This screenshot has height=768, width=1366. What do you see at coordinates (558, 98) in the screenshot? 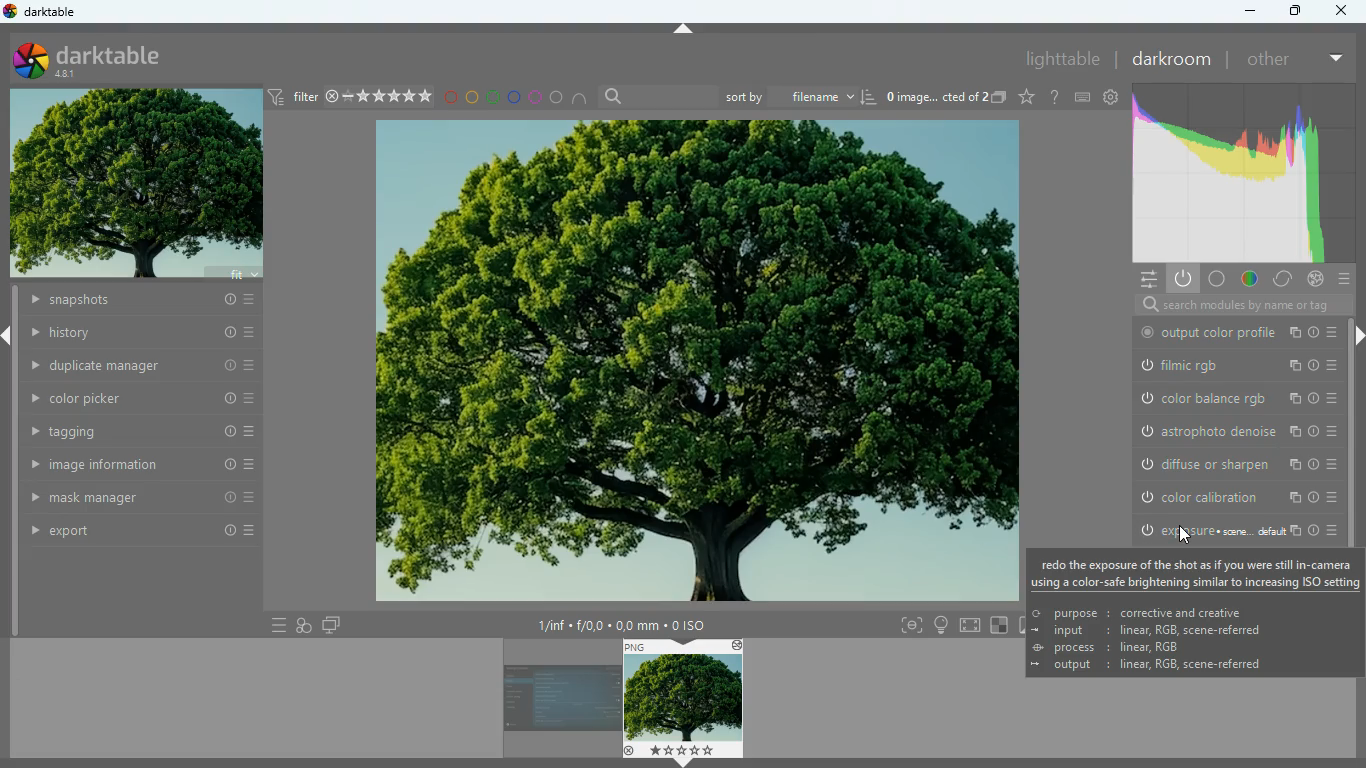
I see `circle` at bounding box center [558, 98].